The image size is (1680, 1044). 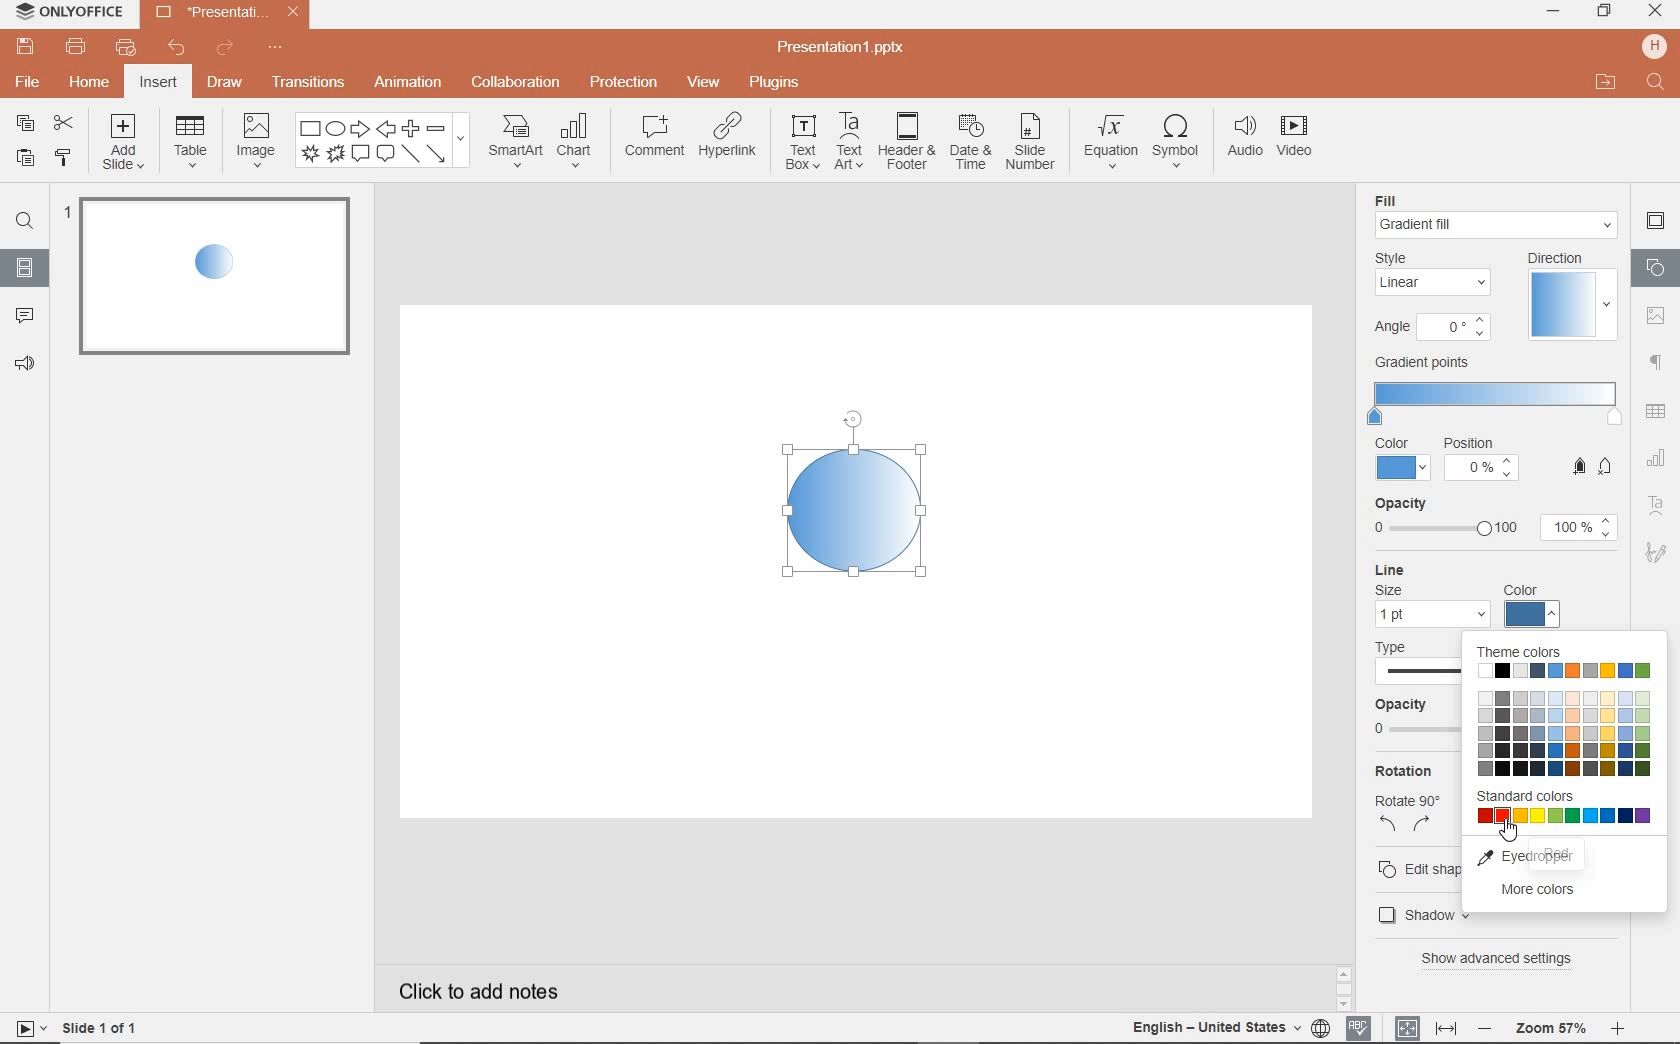 I want to click on feedback & support, so click(x=23, y=366).